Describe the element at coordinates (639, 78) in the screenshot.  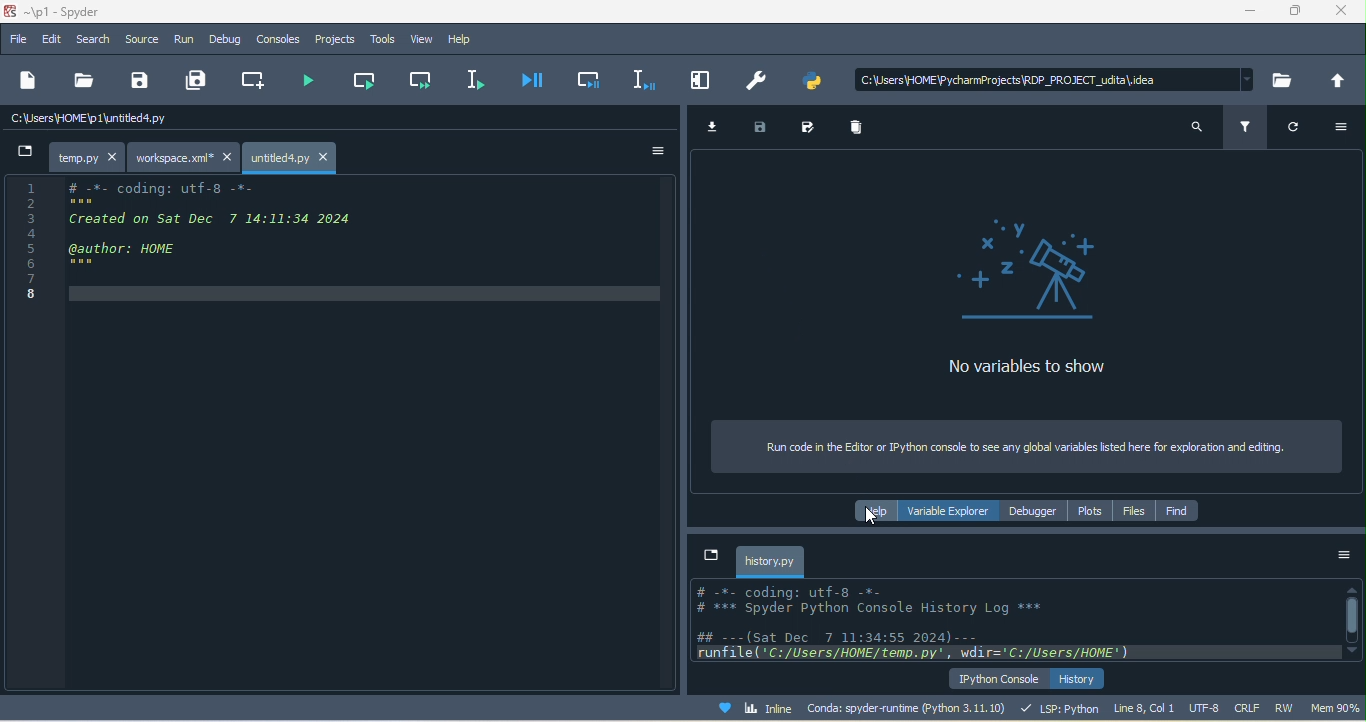
I see `debug selection` at that location.